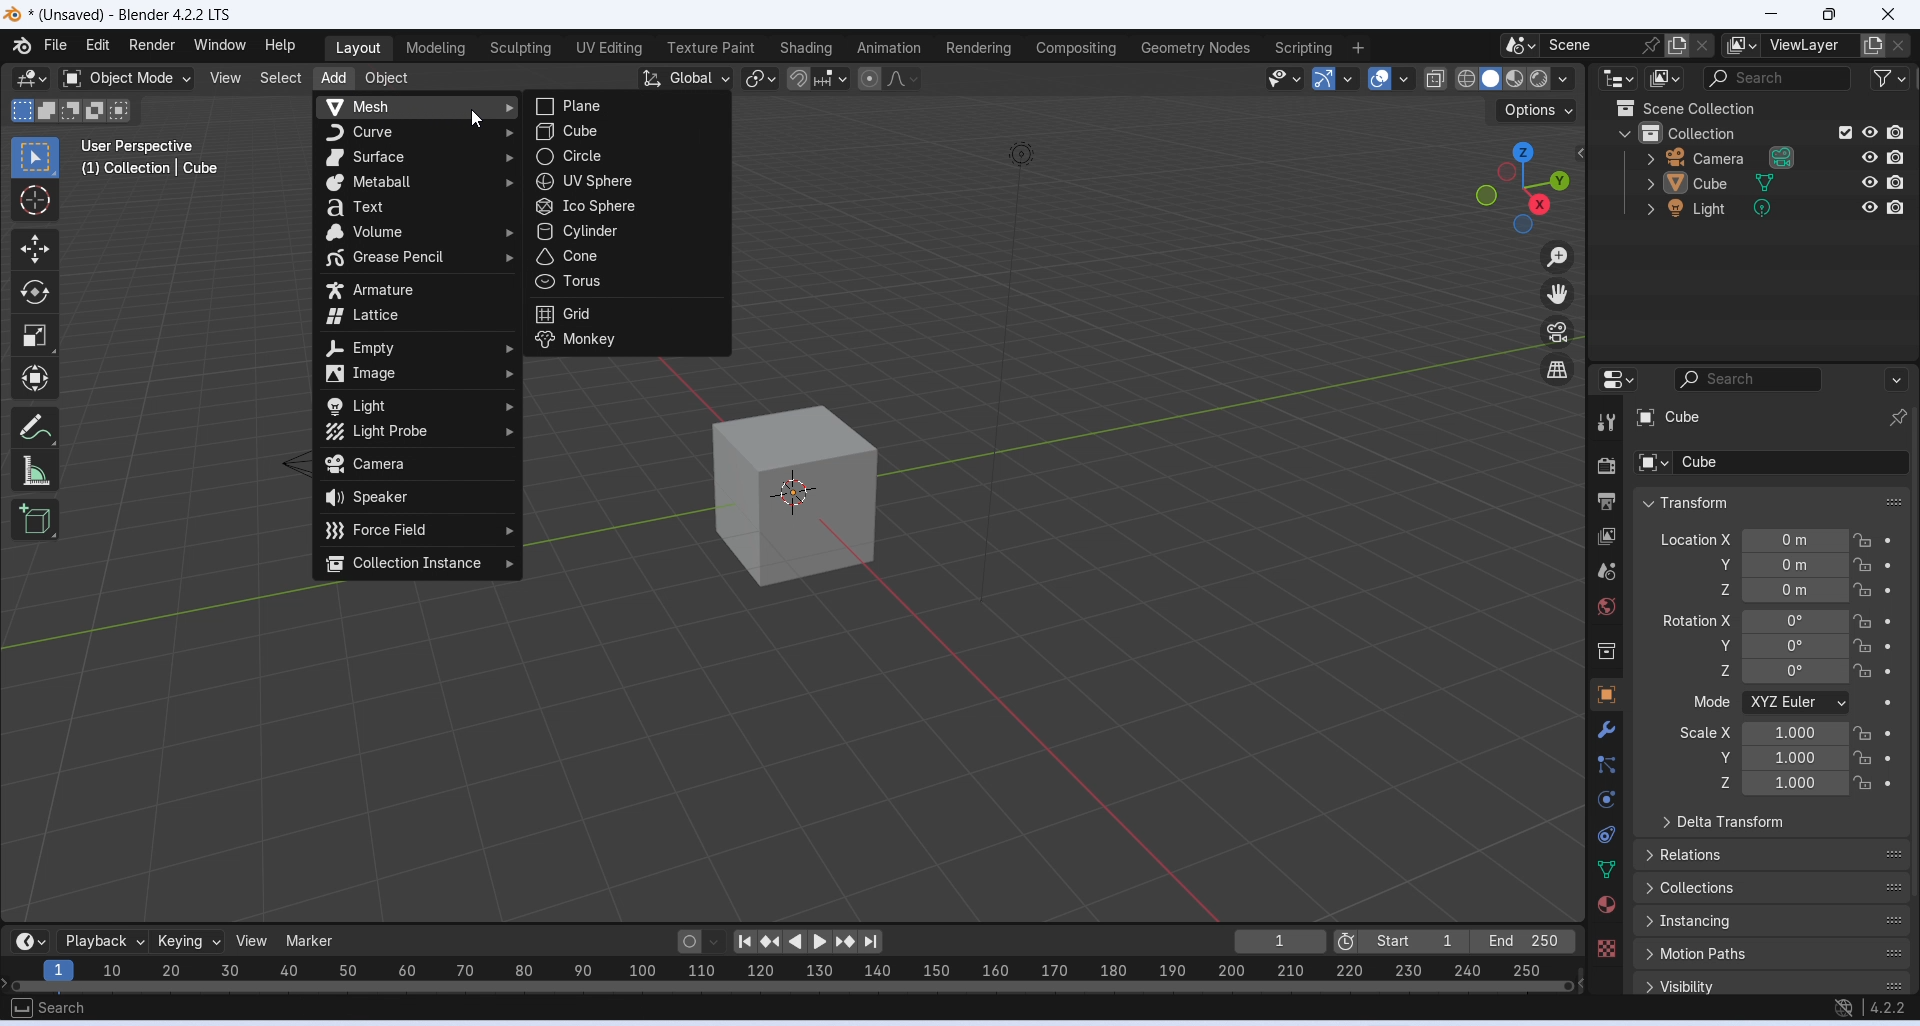  I want to click on playback, so click(101, 941).